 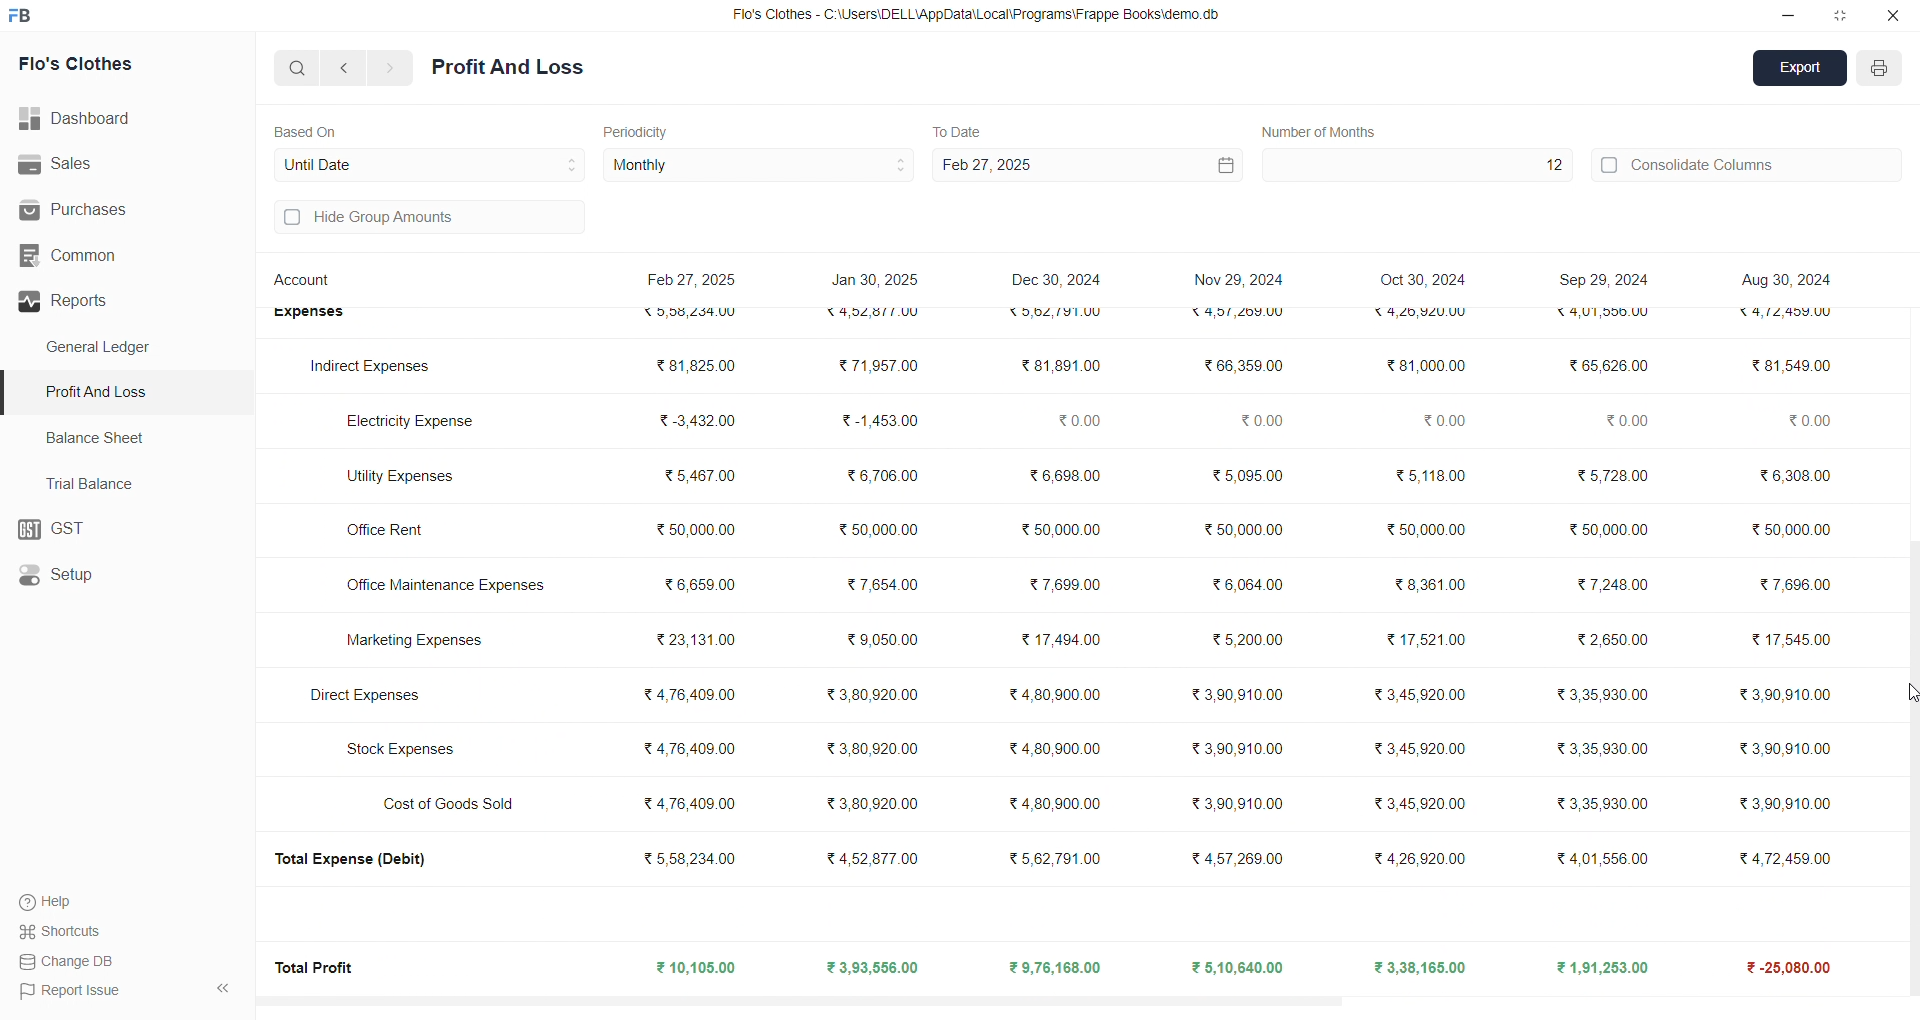 What do you see at coordinates (979, 16) in the screenshot?
I see `Flo's Clothes - C:\Users\DELL\AppDatalLocal\Programs\Frappe Booksidemo.db` at bounding box center [979, 16].